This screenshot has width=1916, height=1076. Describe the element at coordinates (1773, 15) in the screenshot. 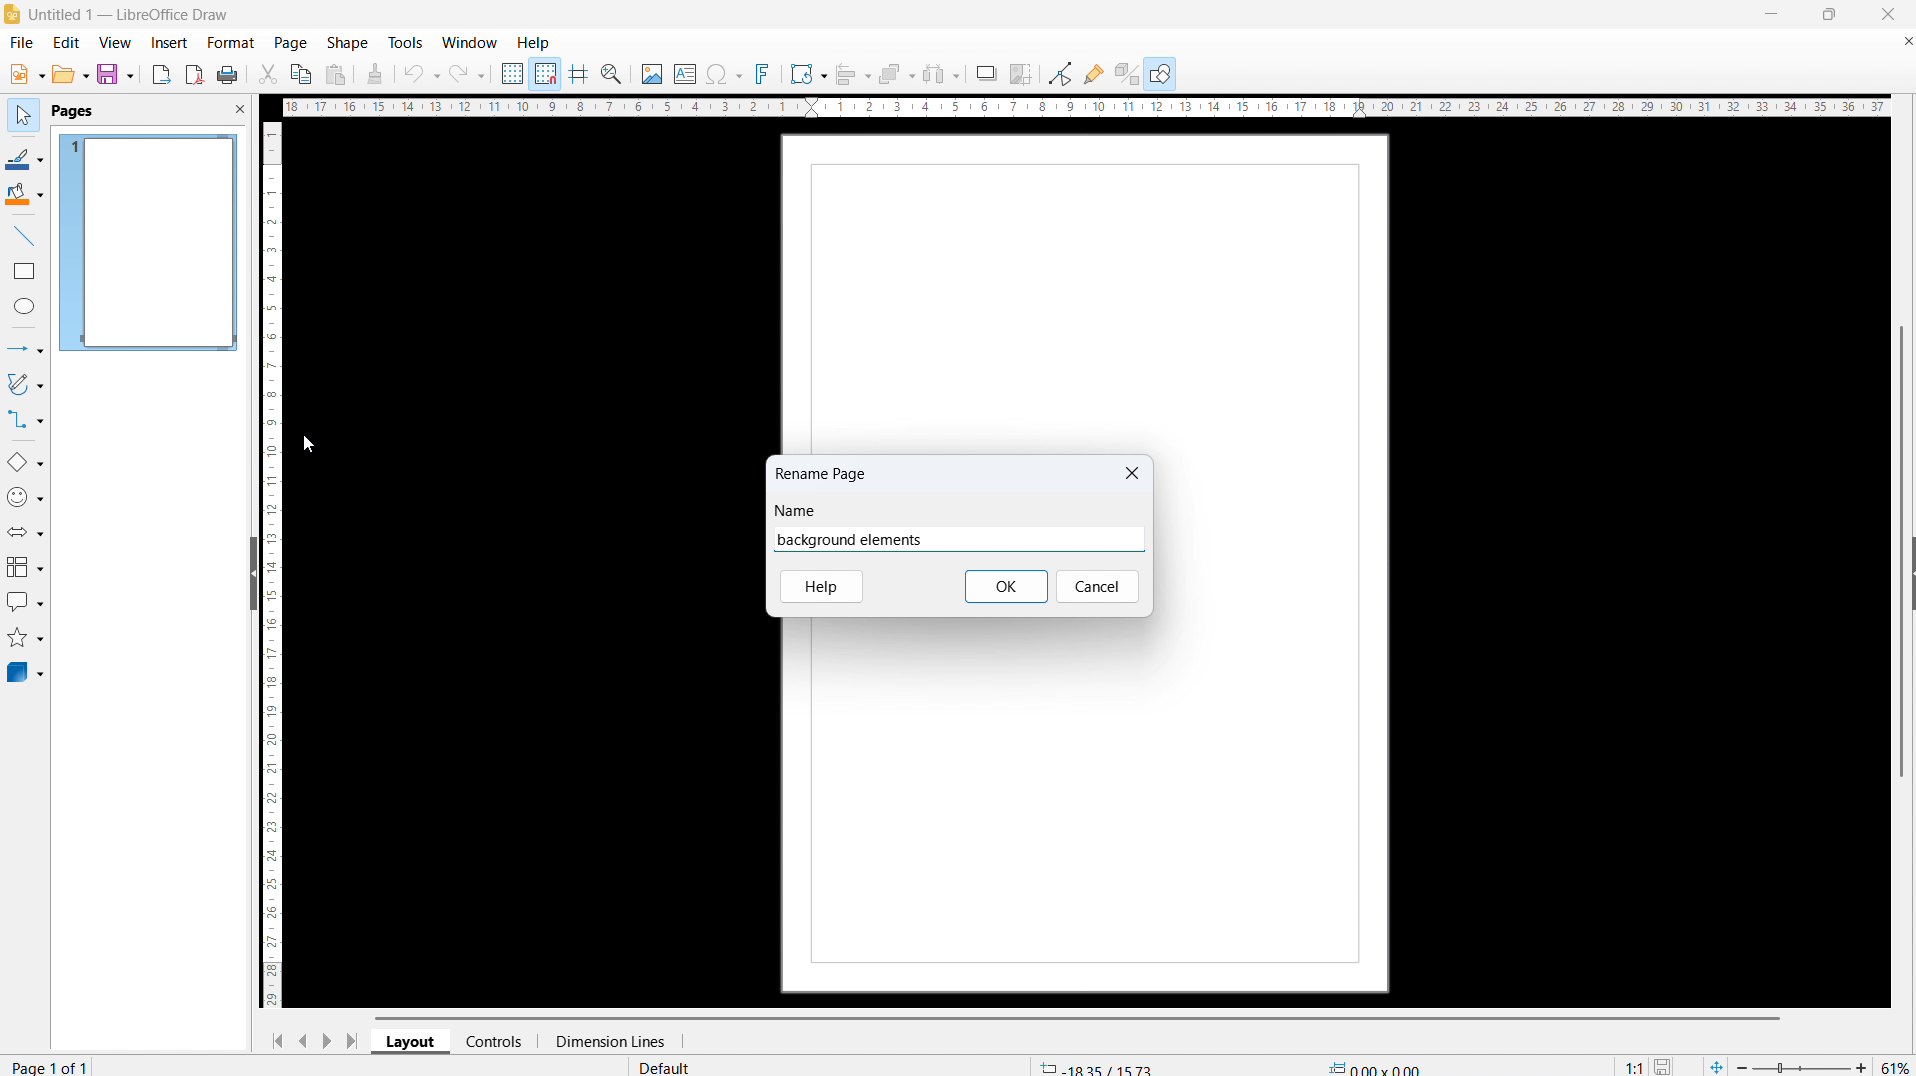

I see `minimize` at that location.